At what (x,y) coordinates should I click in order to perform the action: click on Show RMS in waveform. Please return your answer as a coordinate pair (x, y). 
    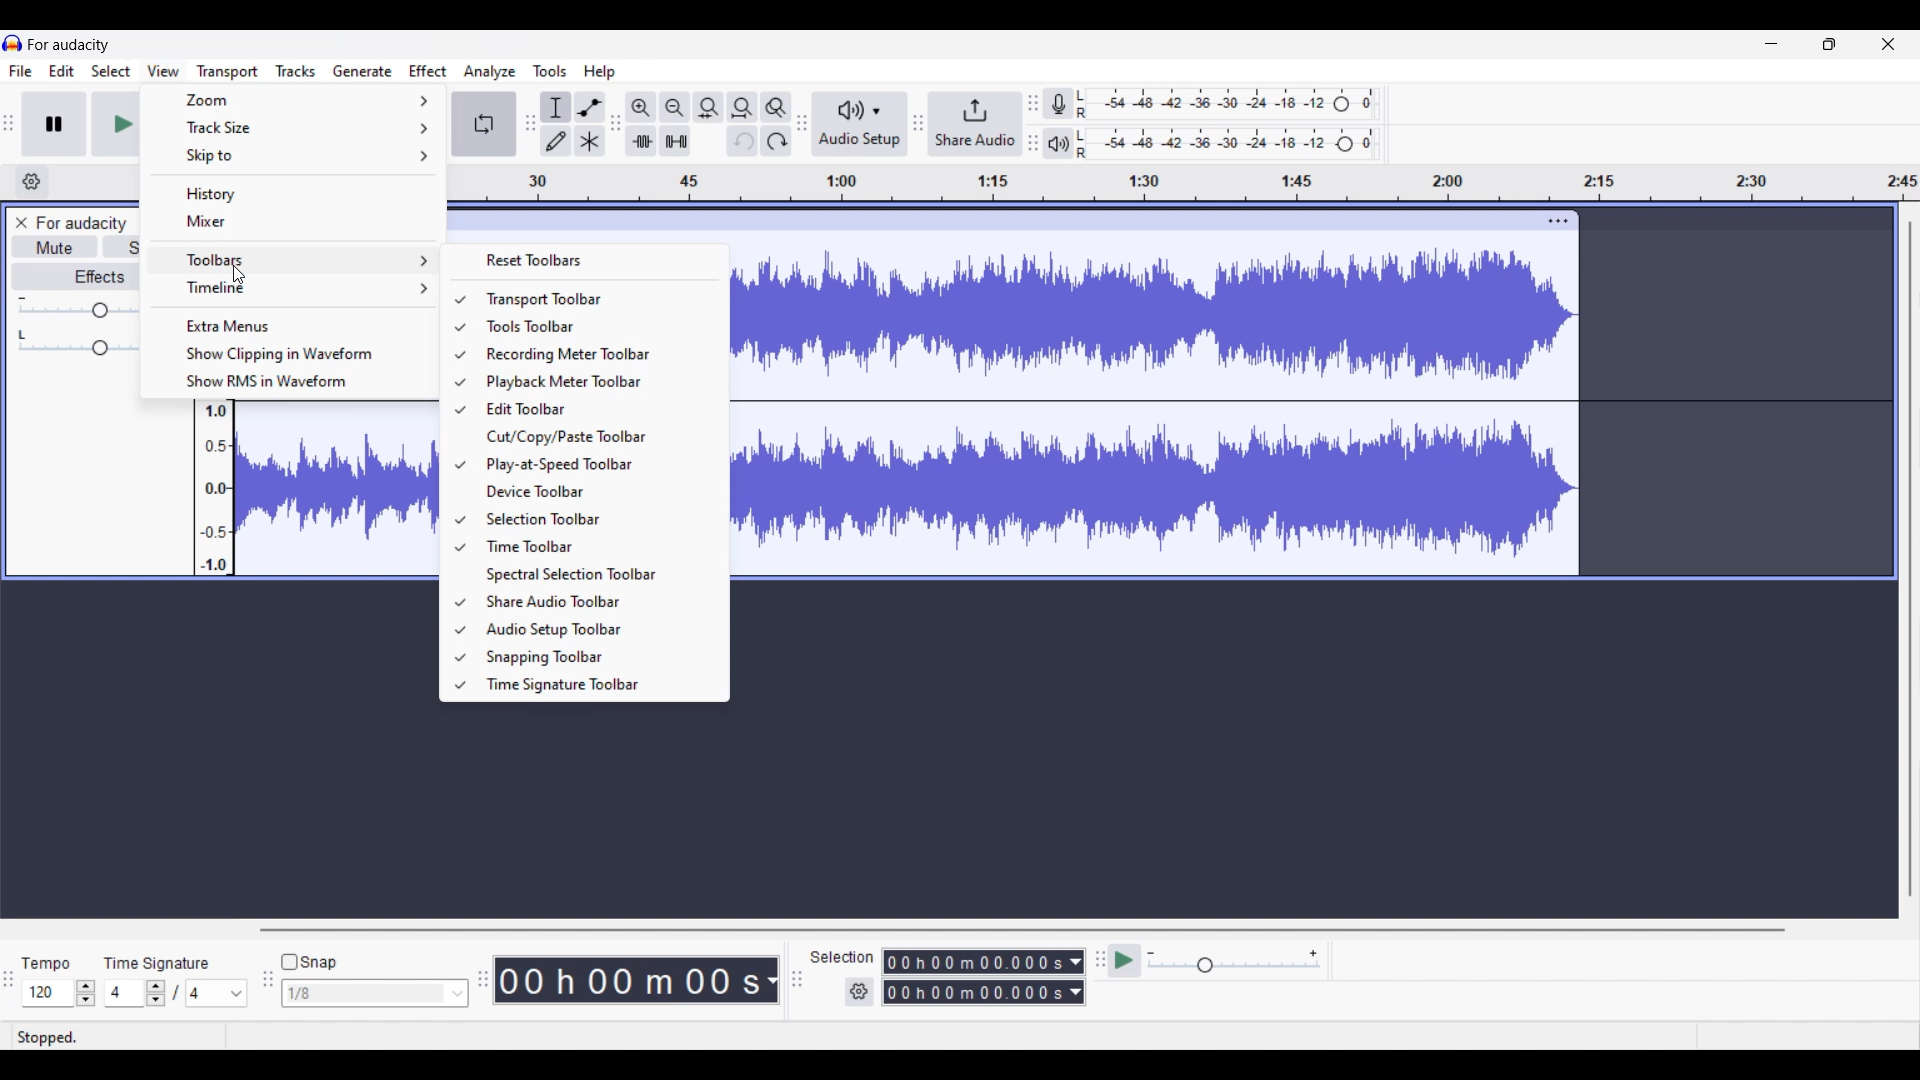
    Looking at the image, I should click on (289, 382).